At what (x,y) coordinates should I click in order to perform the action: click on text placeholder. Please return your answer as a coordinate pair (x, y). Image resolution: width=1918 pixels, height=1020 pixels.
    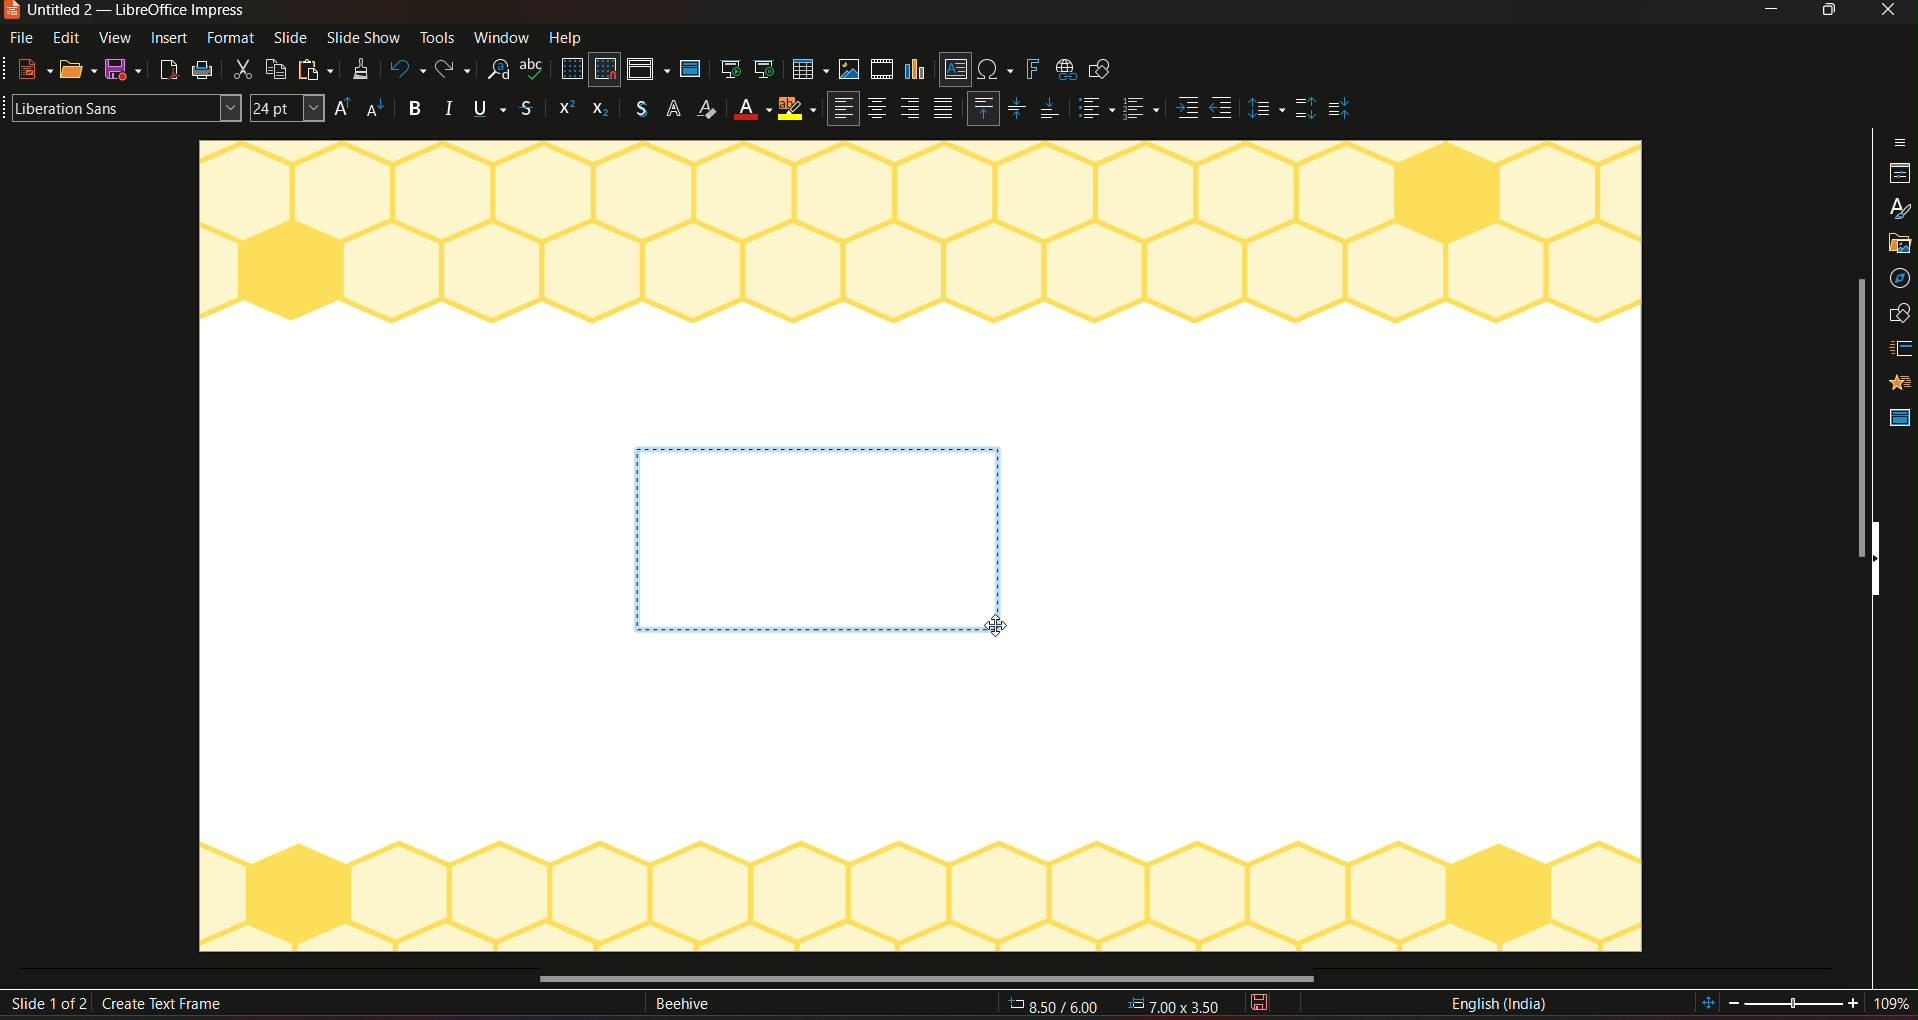
    Looking at the image, I should click on (814, 544).